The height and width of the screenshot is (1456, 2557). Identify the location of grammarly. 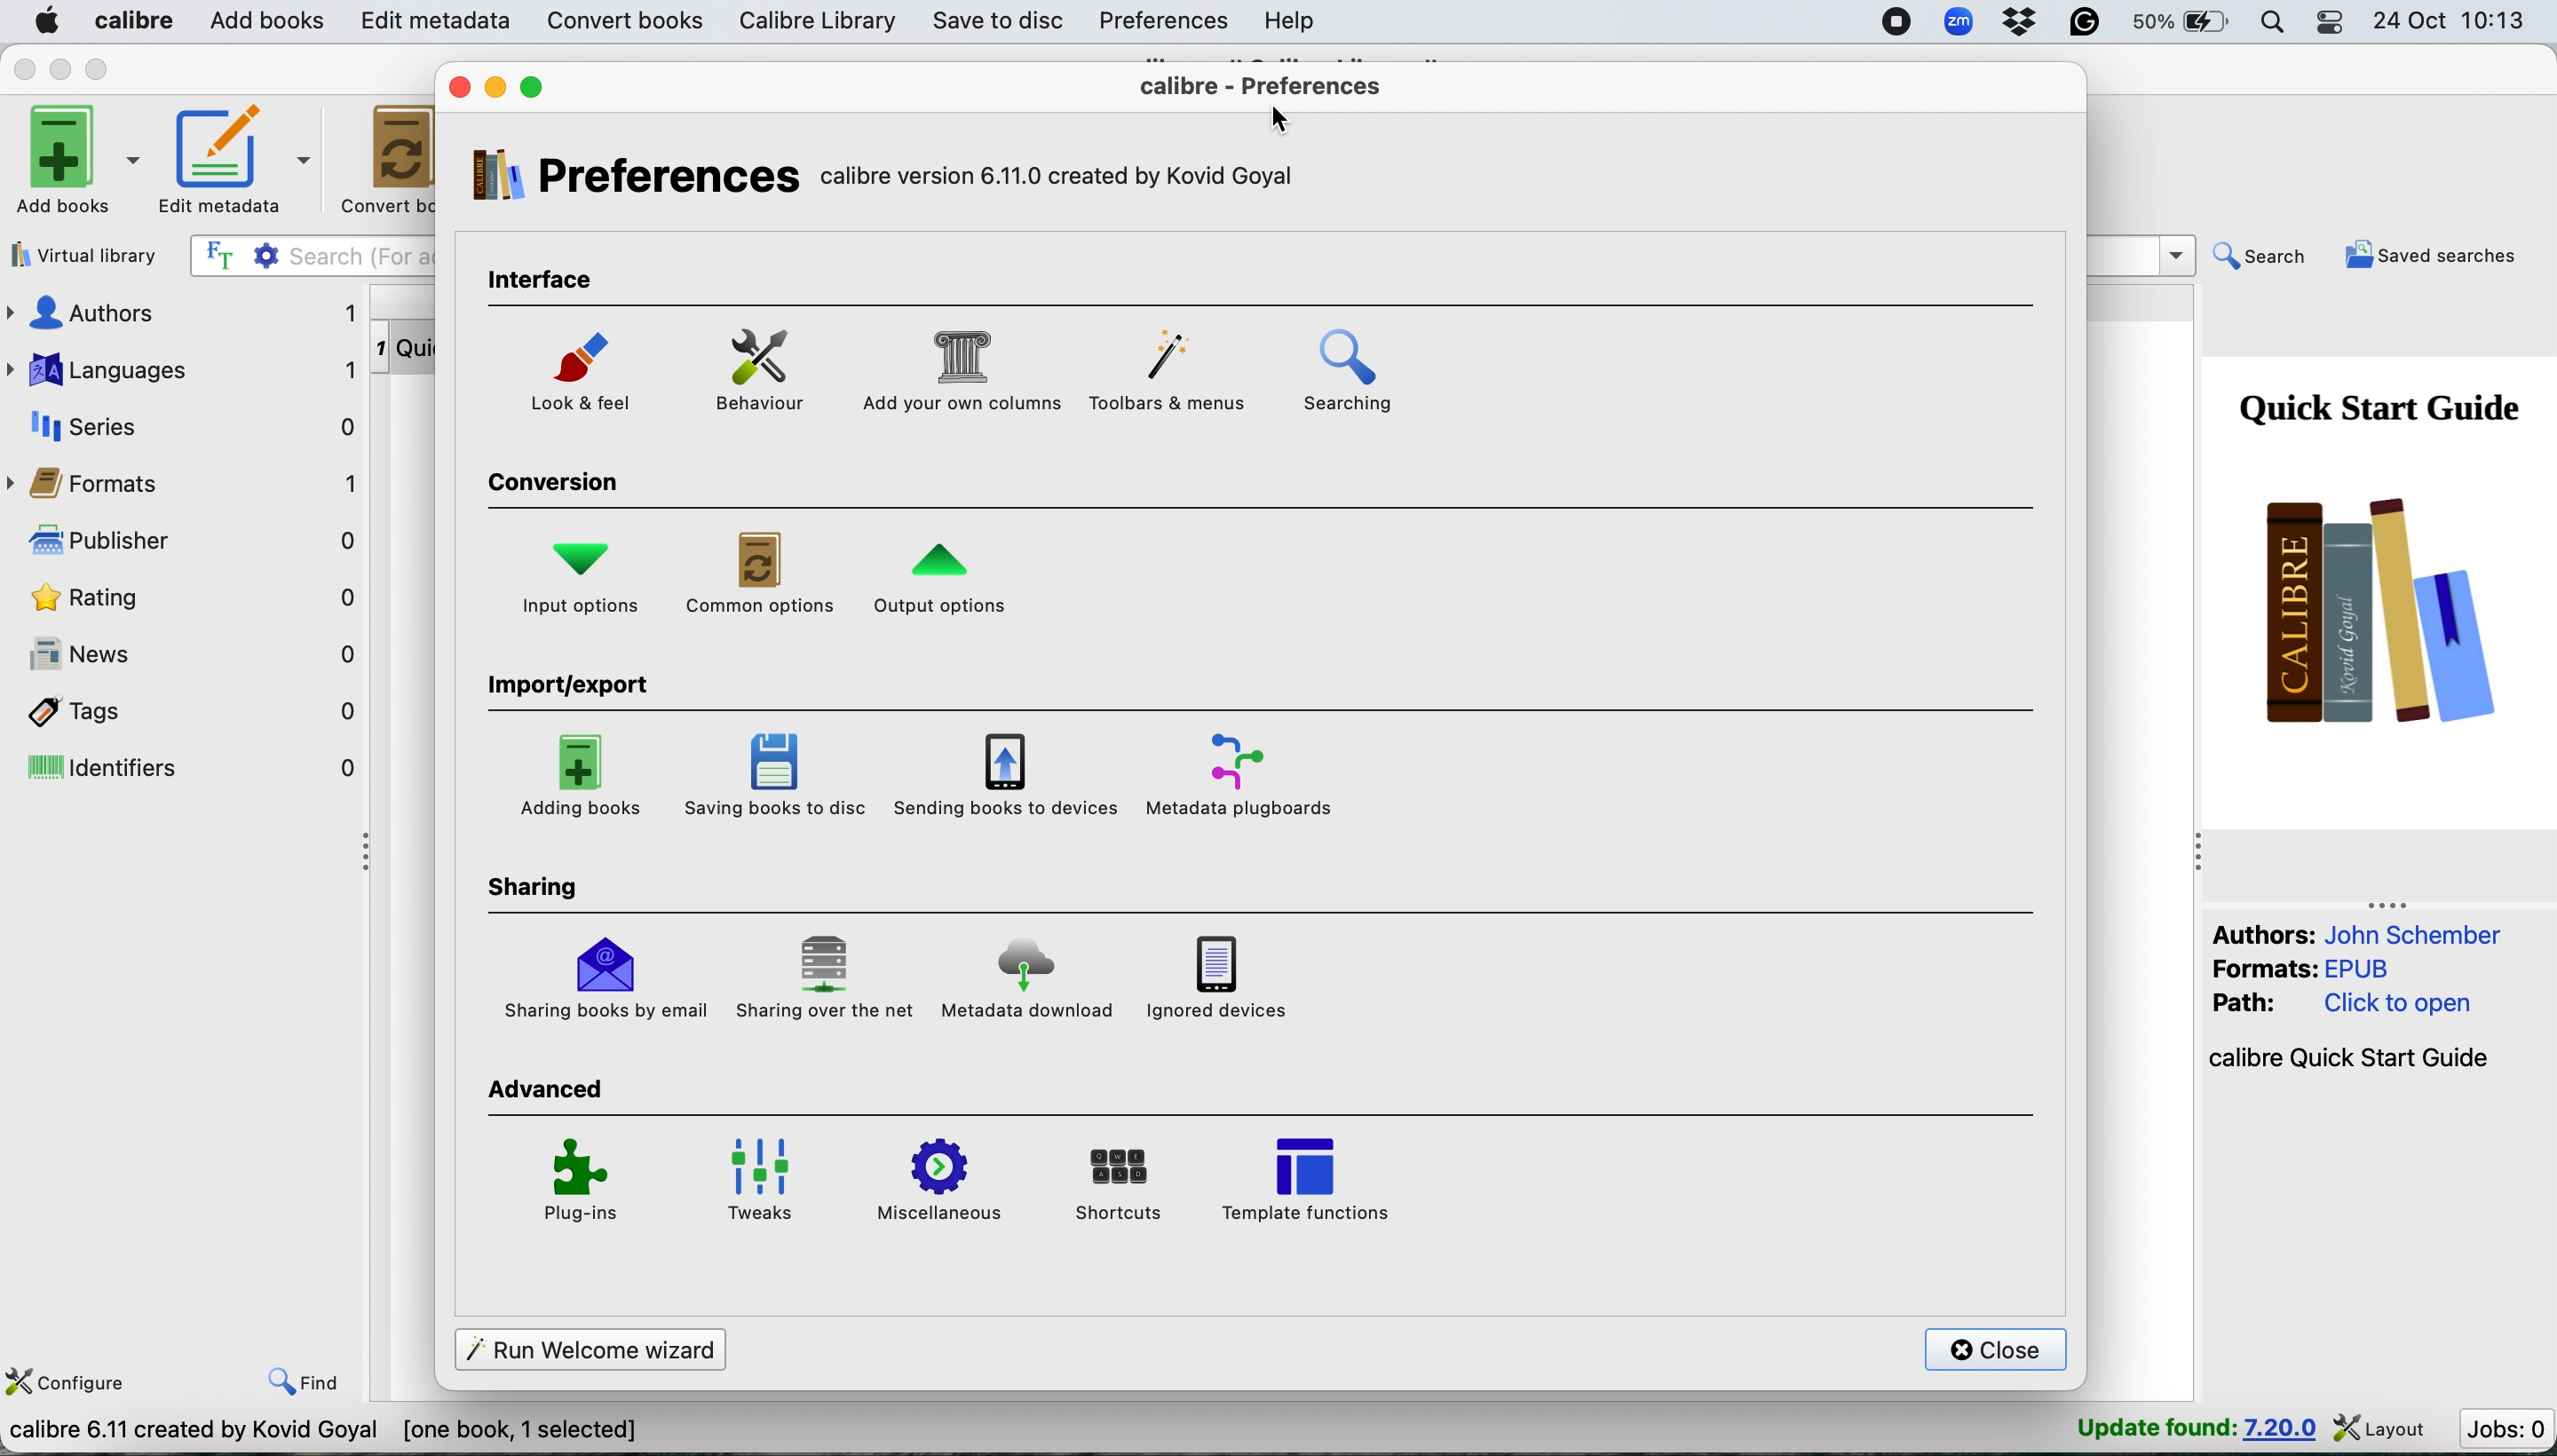
(2082, 21).